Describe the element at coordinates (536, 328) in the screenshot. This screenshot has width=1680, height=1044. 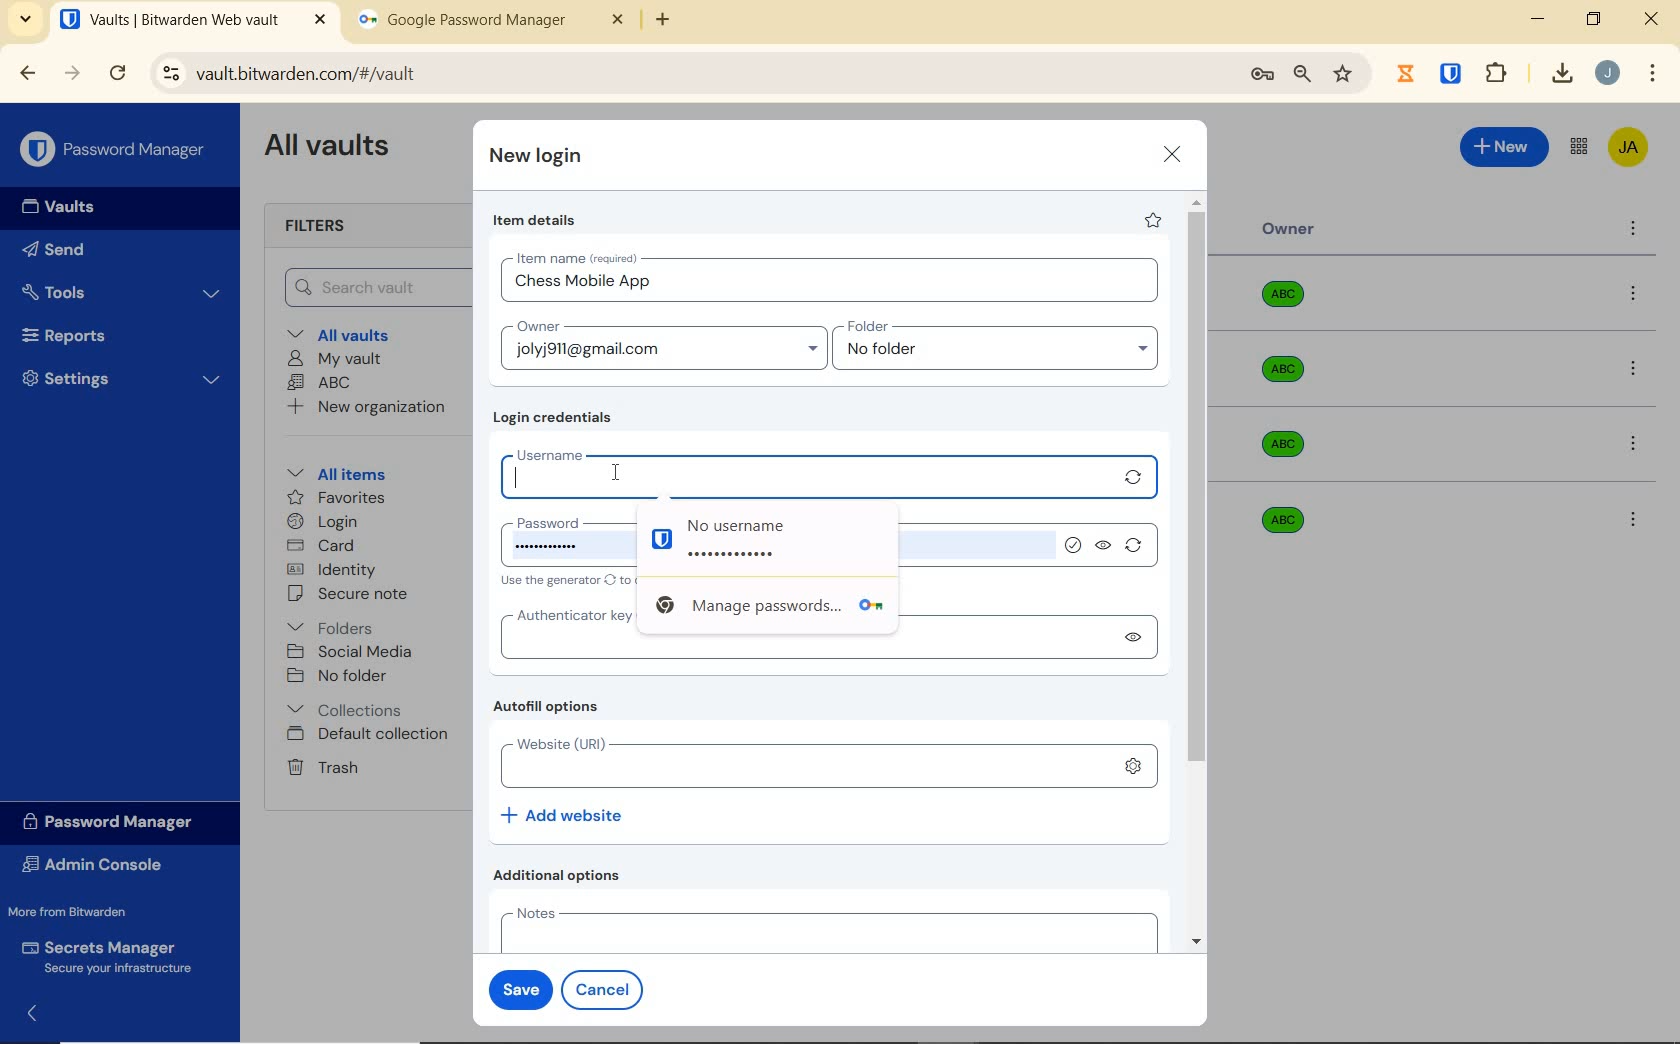
I see `owner` at that location.